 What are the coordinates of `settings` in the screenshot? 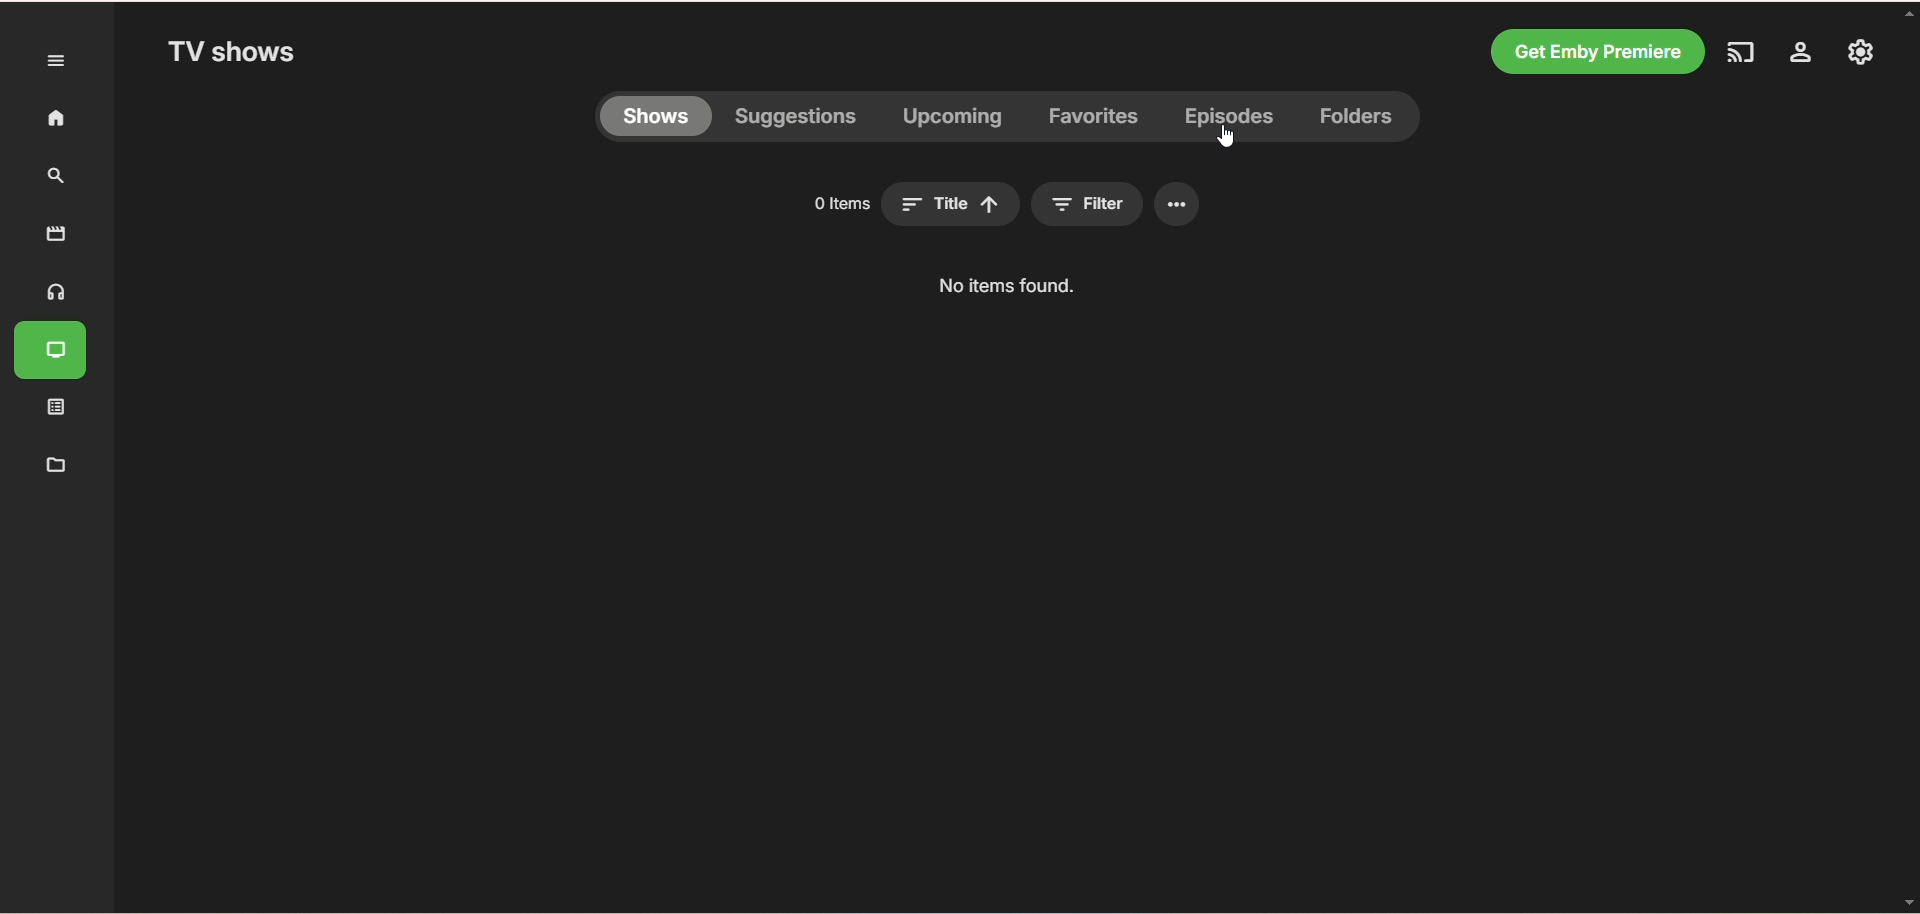 It's located at (1804, 53).